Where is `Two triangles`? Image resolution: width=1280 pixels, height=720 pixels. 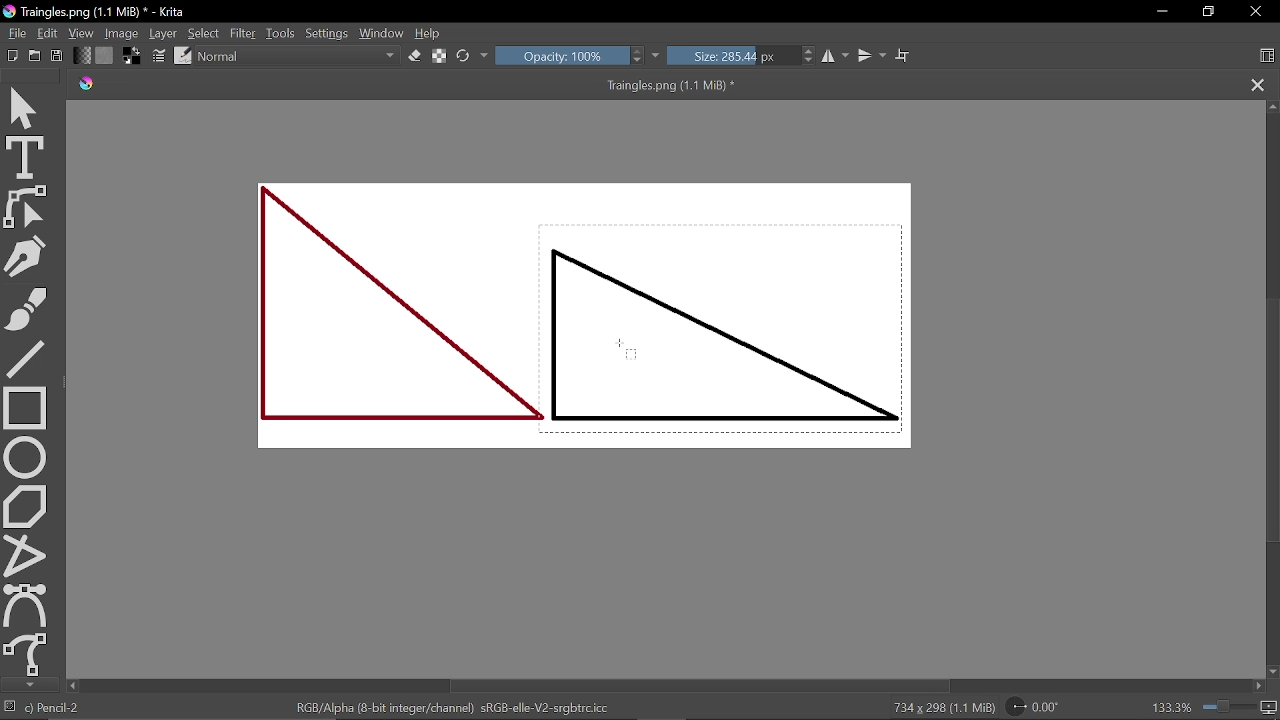
Two triangles is located at coordinates (580, 317).